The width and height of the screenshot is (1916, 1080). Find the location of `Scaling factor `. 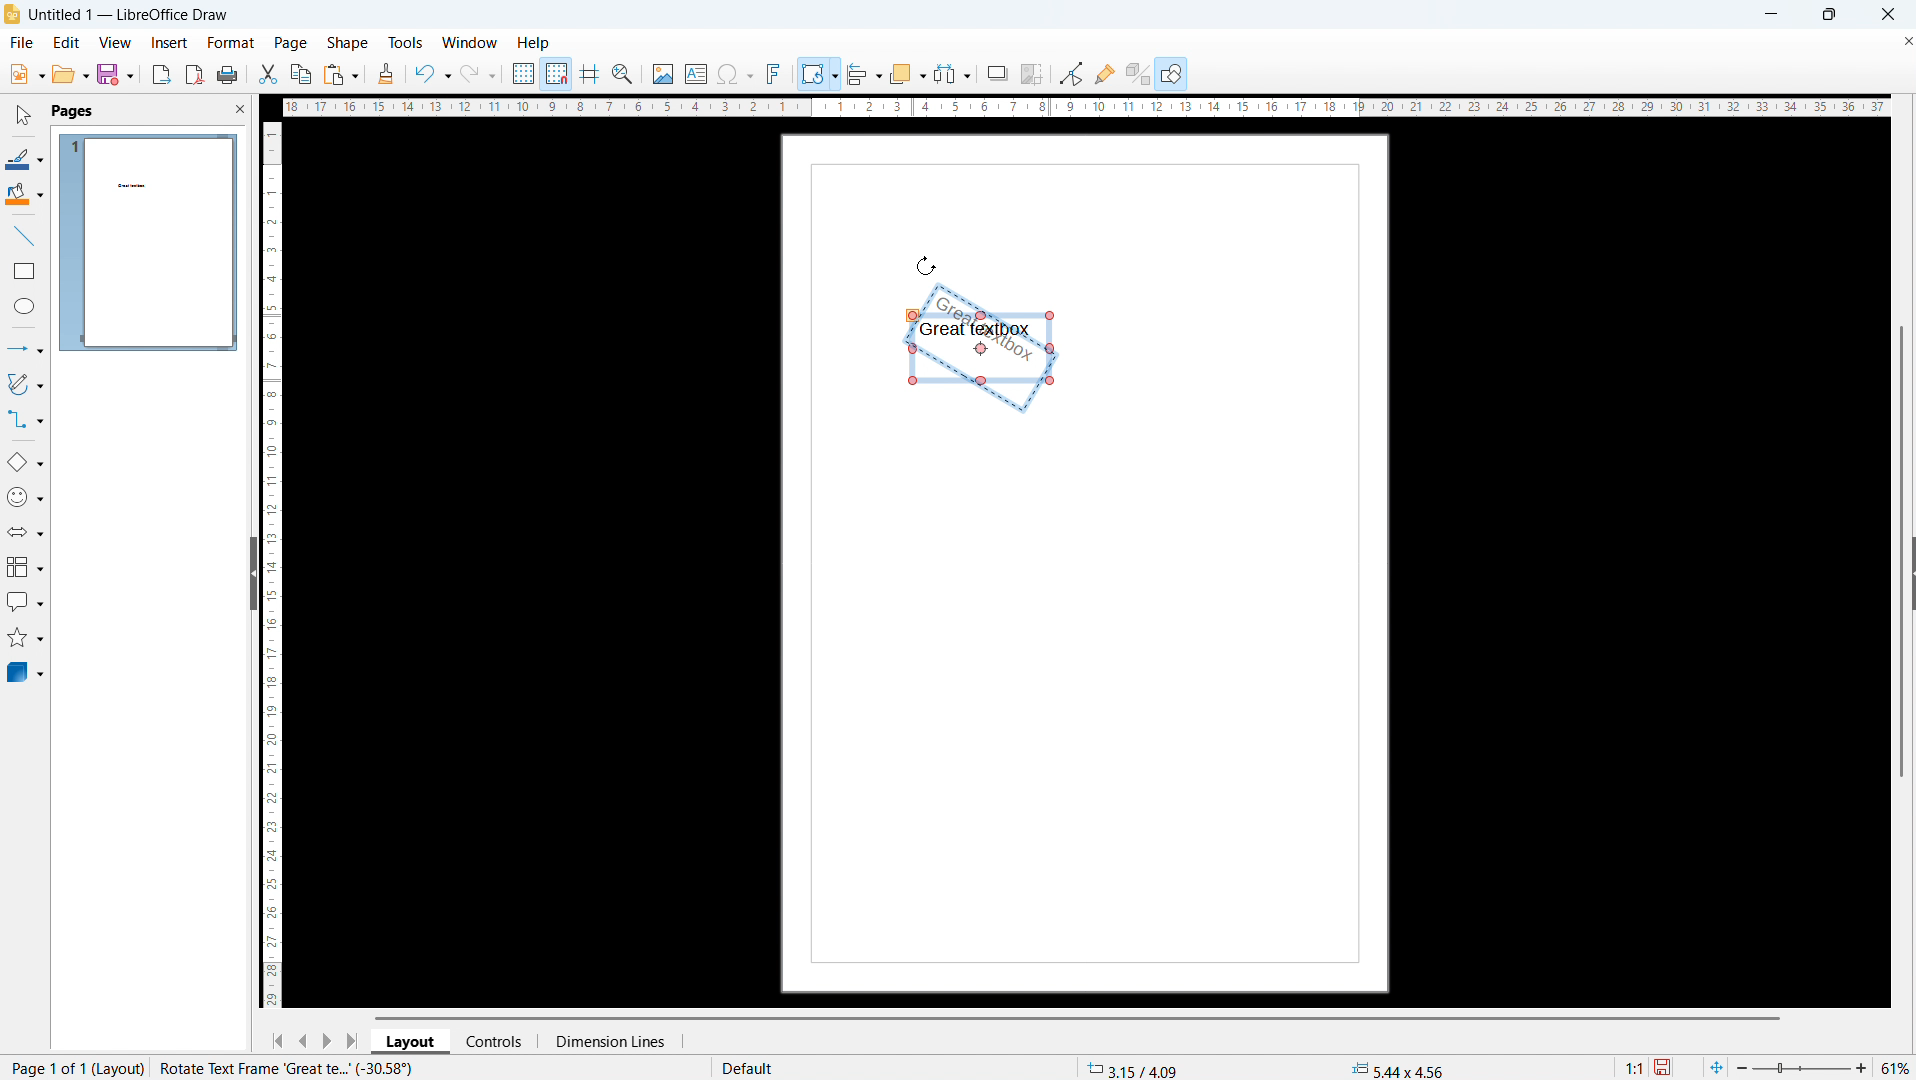

Scaling factor  is located at coordinates (1635, 1066).